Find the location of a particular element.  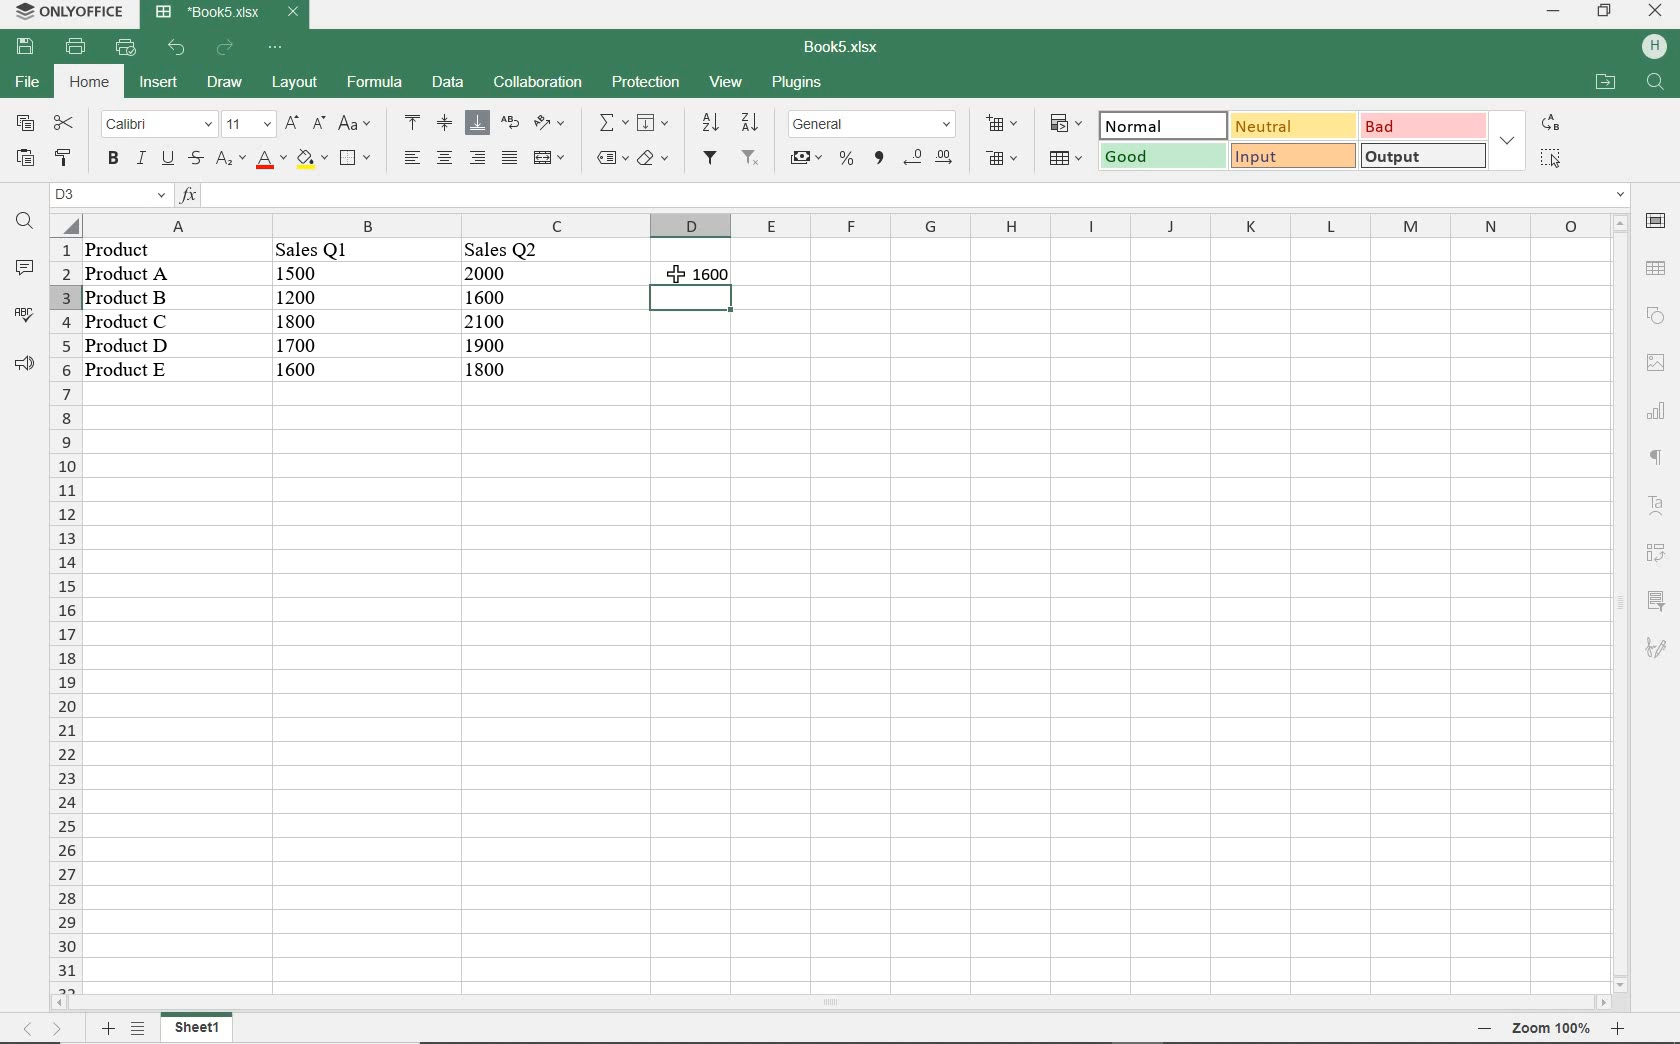

bad is located at coordinates (1420, 125).